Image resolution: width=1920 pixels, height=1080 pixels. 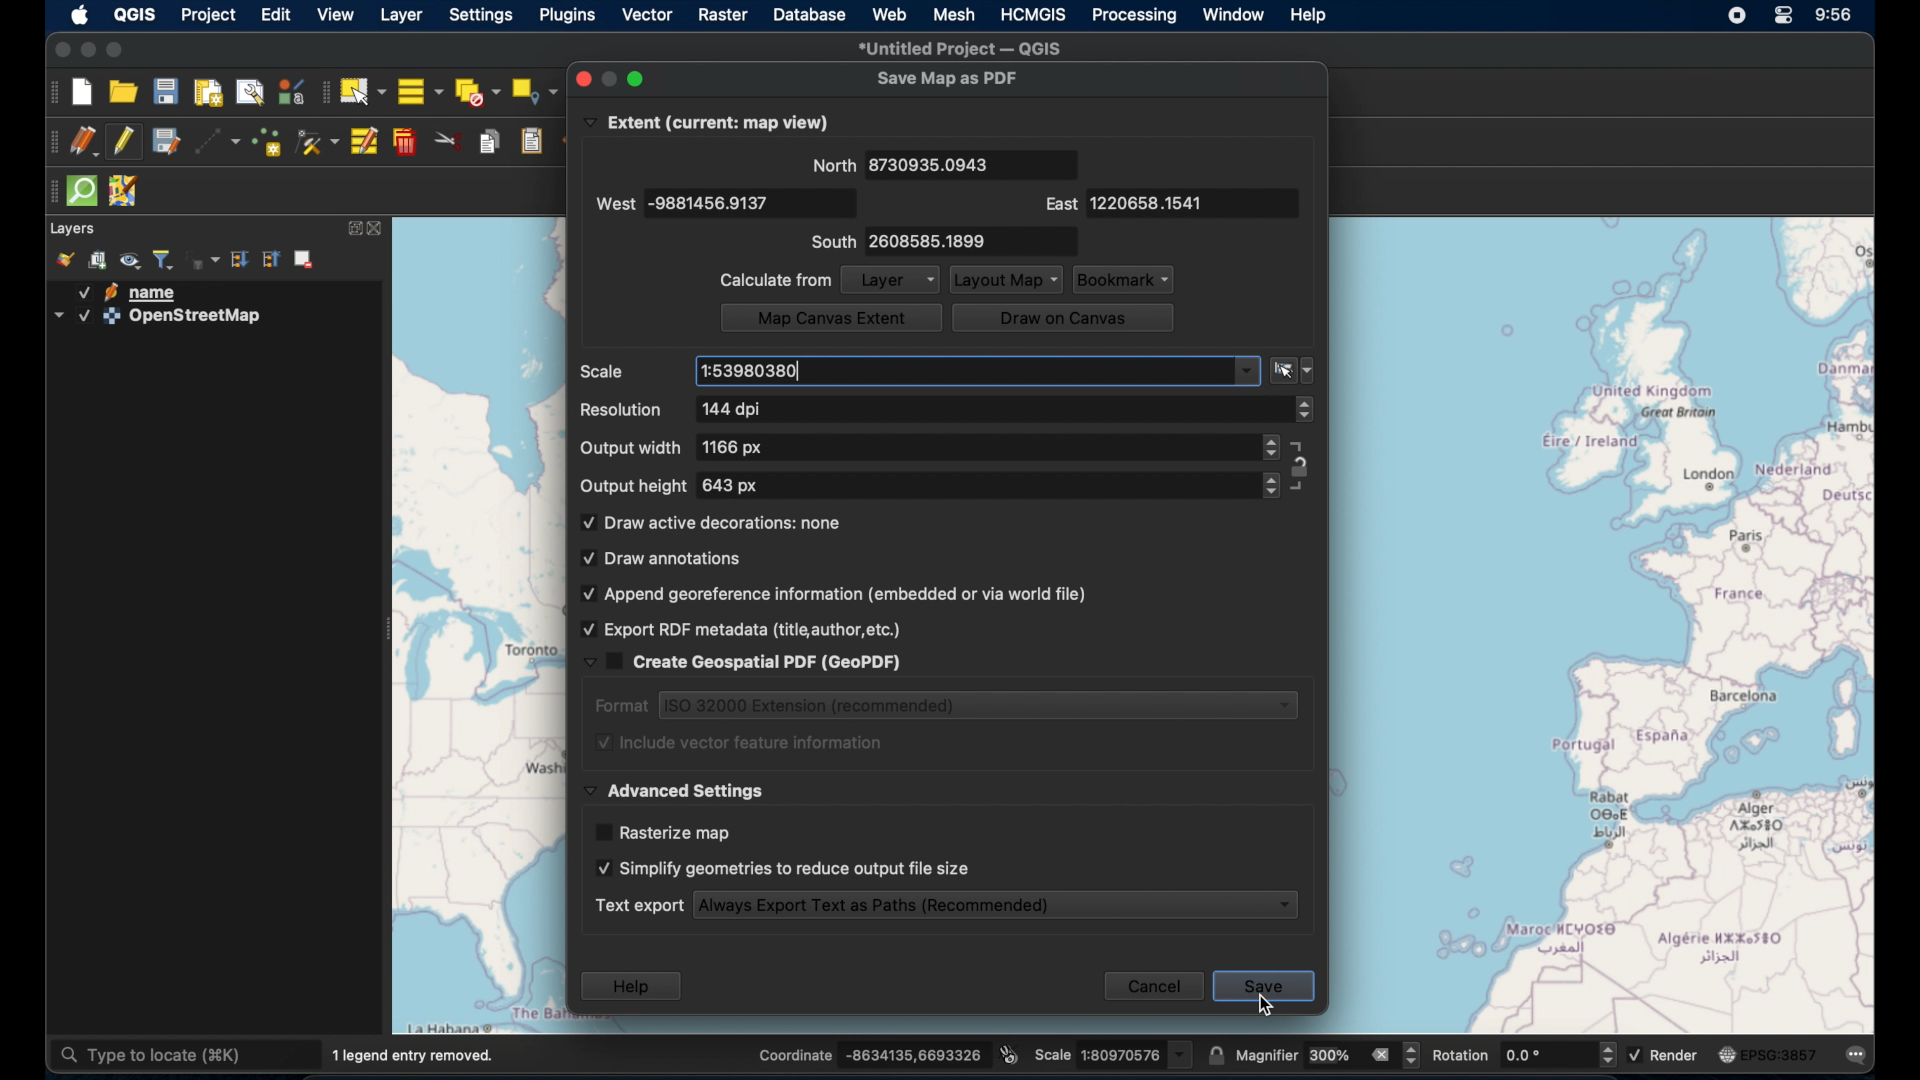 I want to click on vector, so click(x=647, y=16).